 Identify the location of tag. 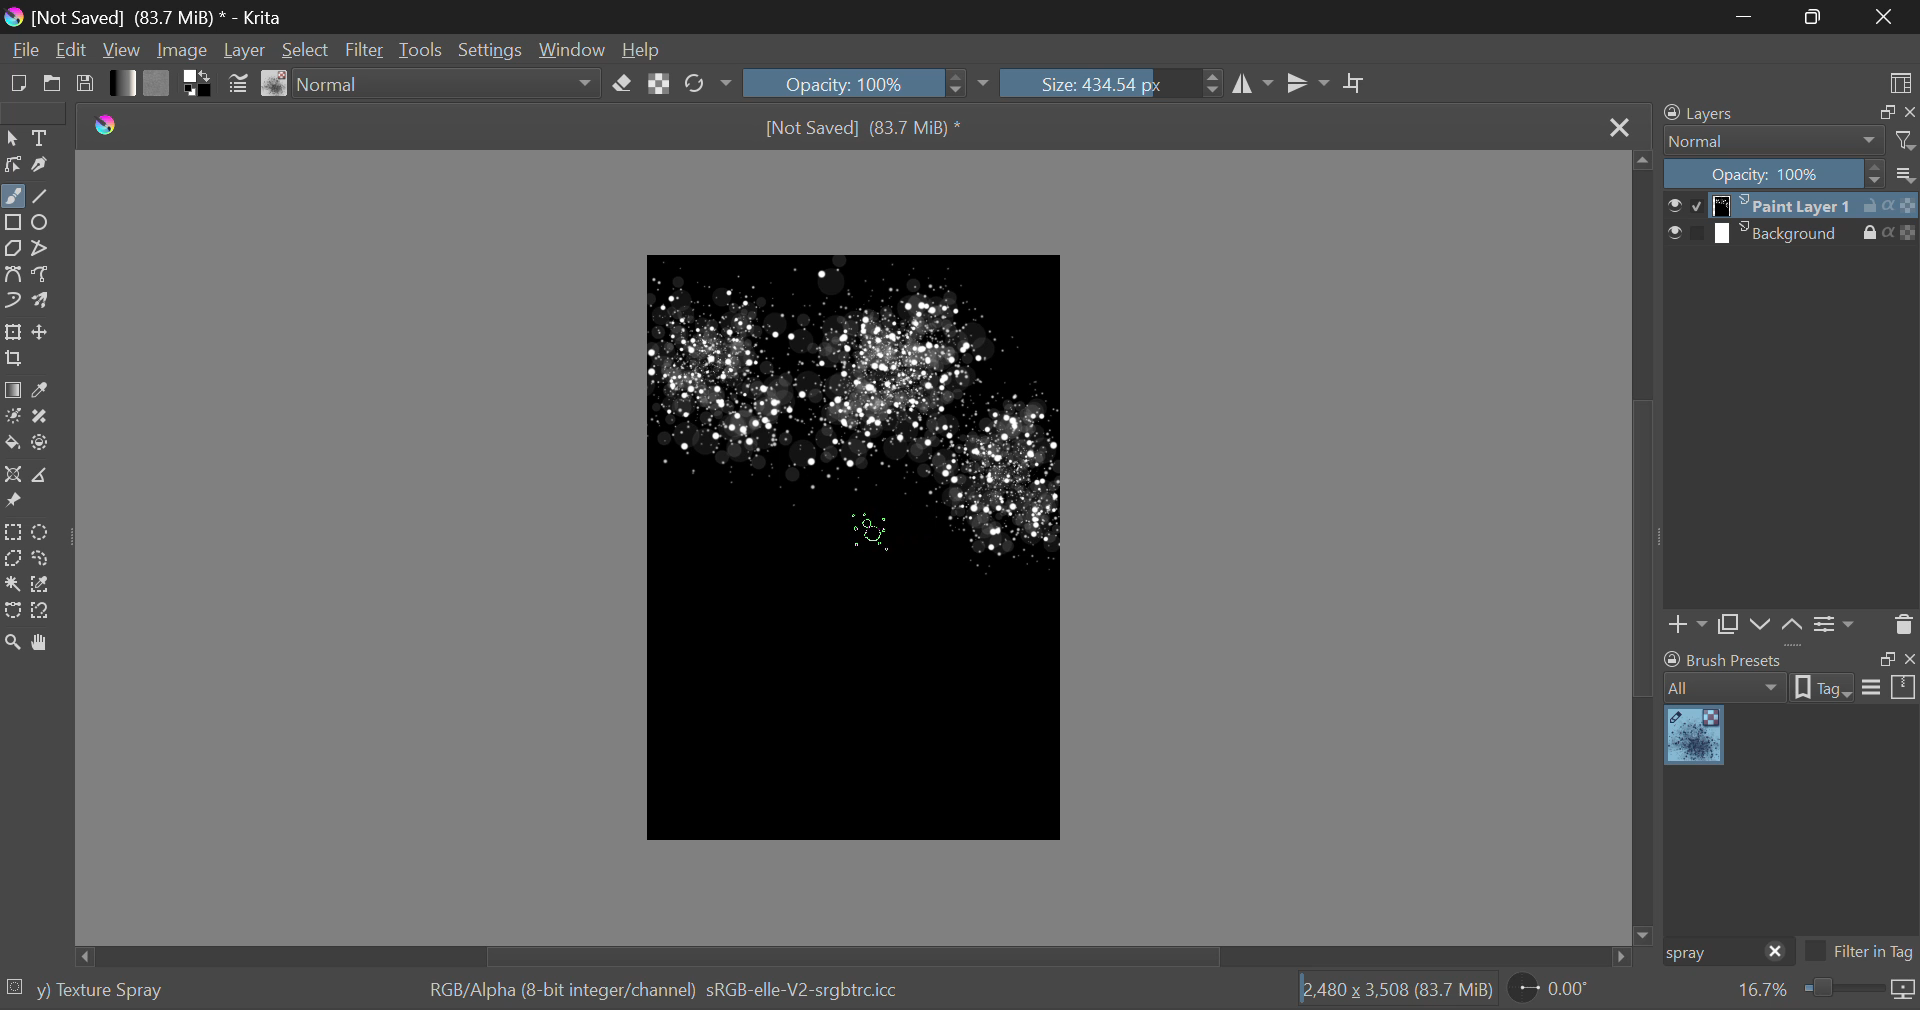
(1823, 690).